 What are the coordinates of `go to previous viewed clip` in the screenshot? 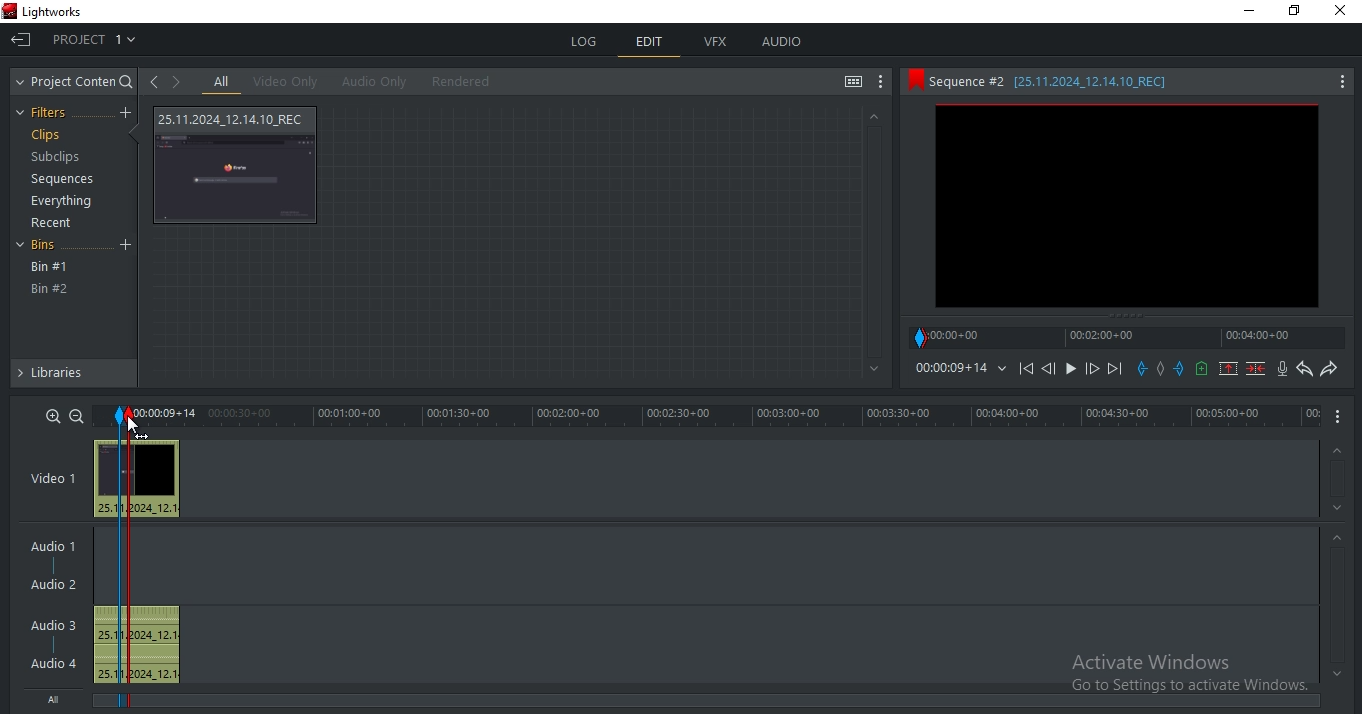 It's located at (153, 81).